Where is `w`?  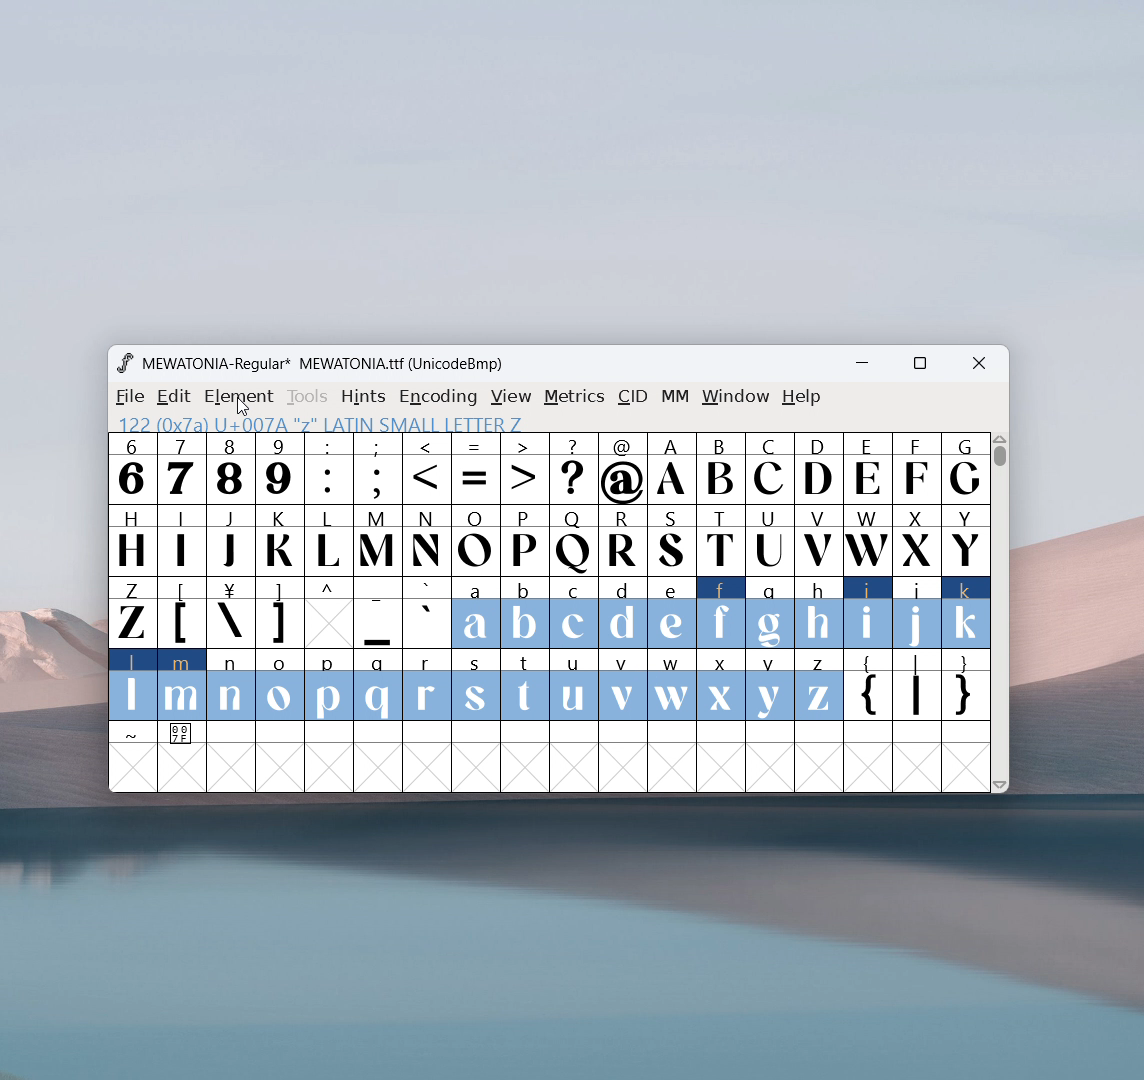 w is located at coordinates (672, 685).